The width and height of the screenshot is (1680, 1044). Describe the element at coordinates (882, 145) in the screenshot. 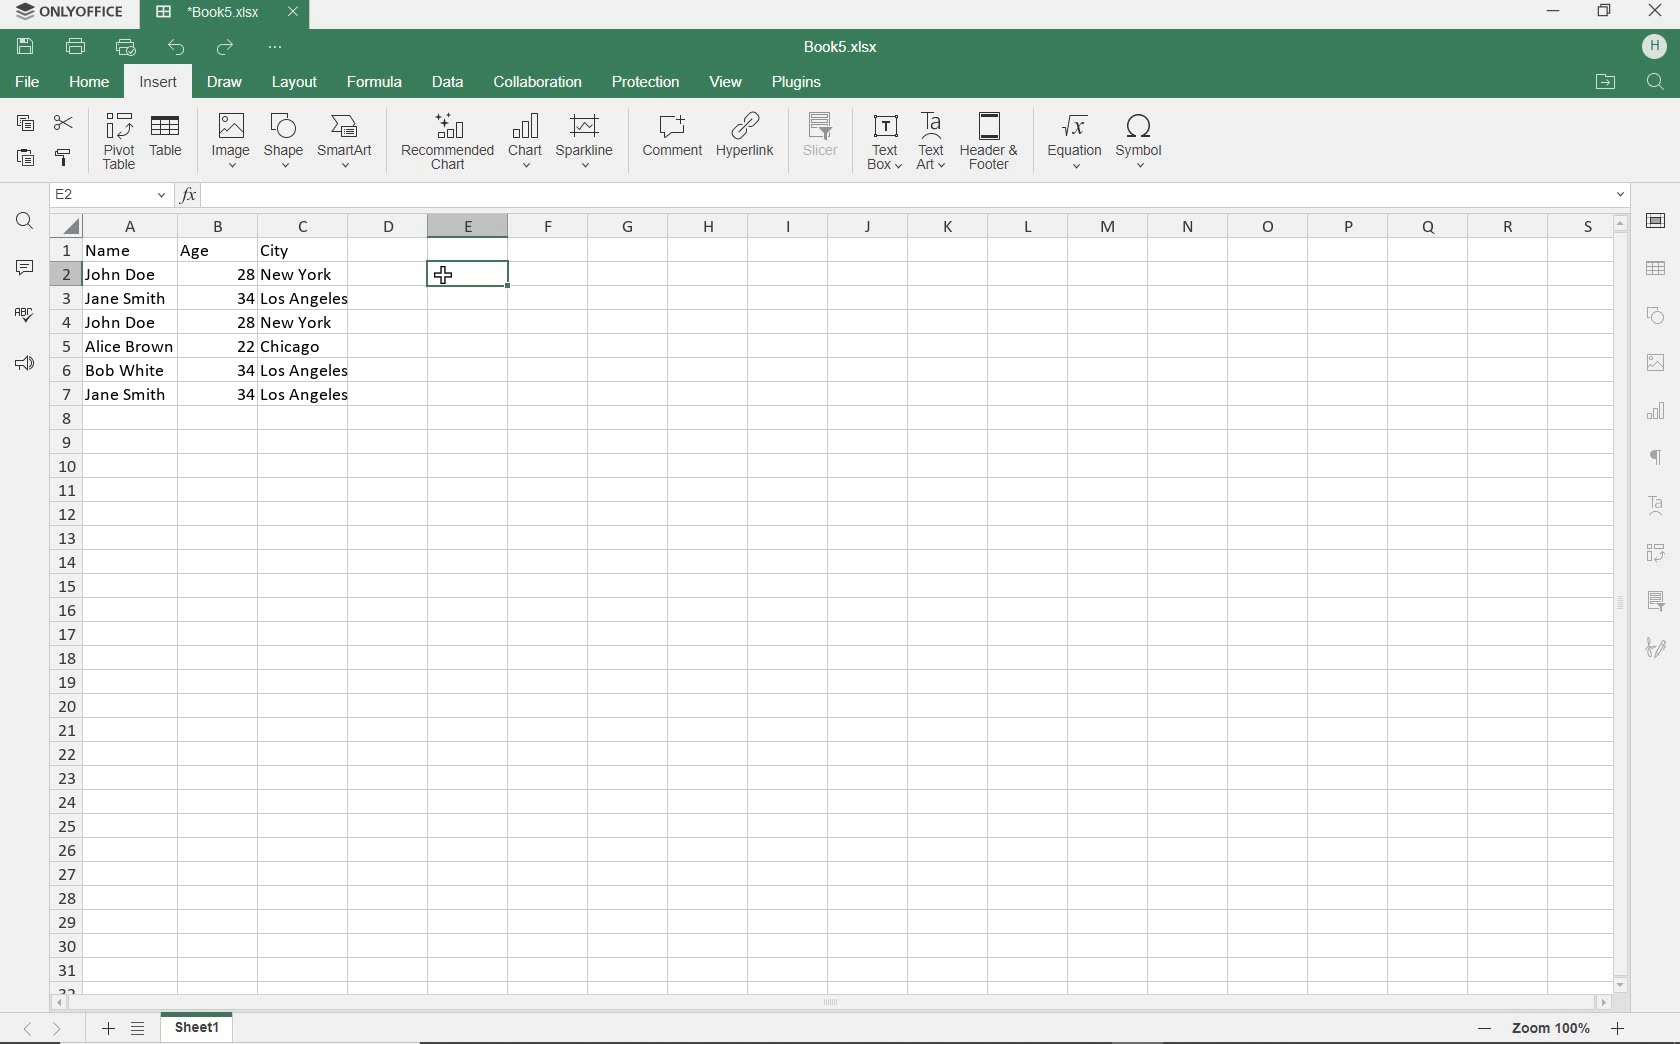

I see `TEXT BOX` at that location.